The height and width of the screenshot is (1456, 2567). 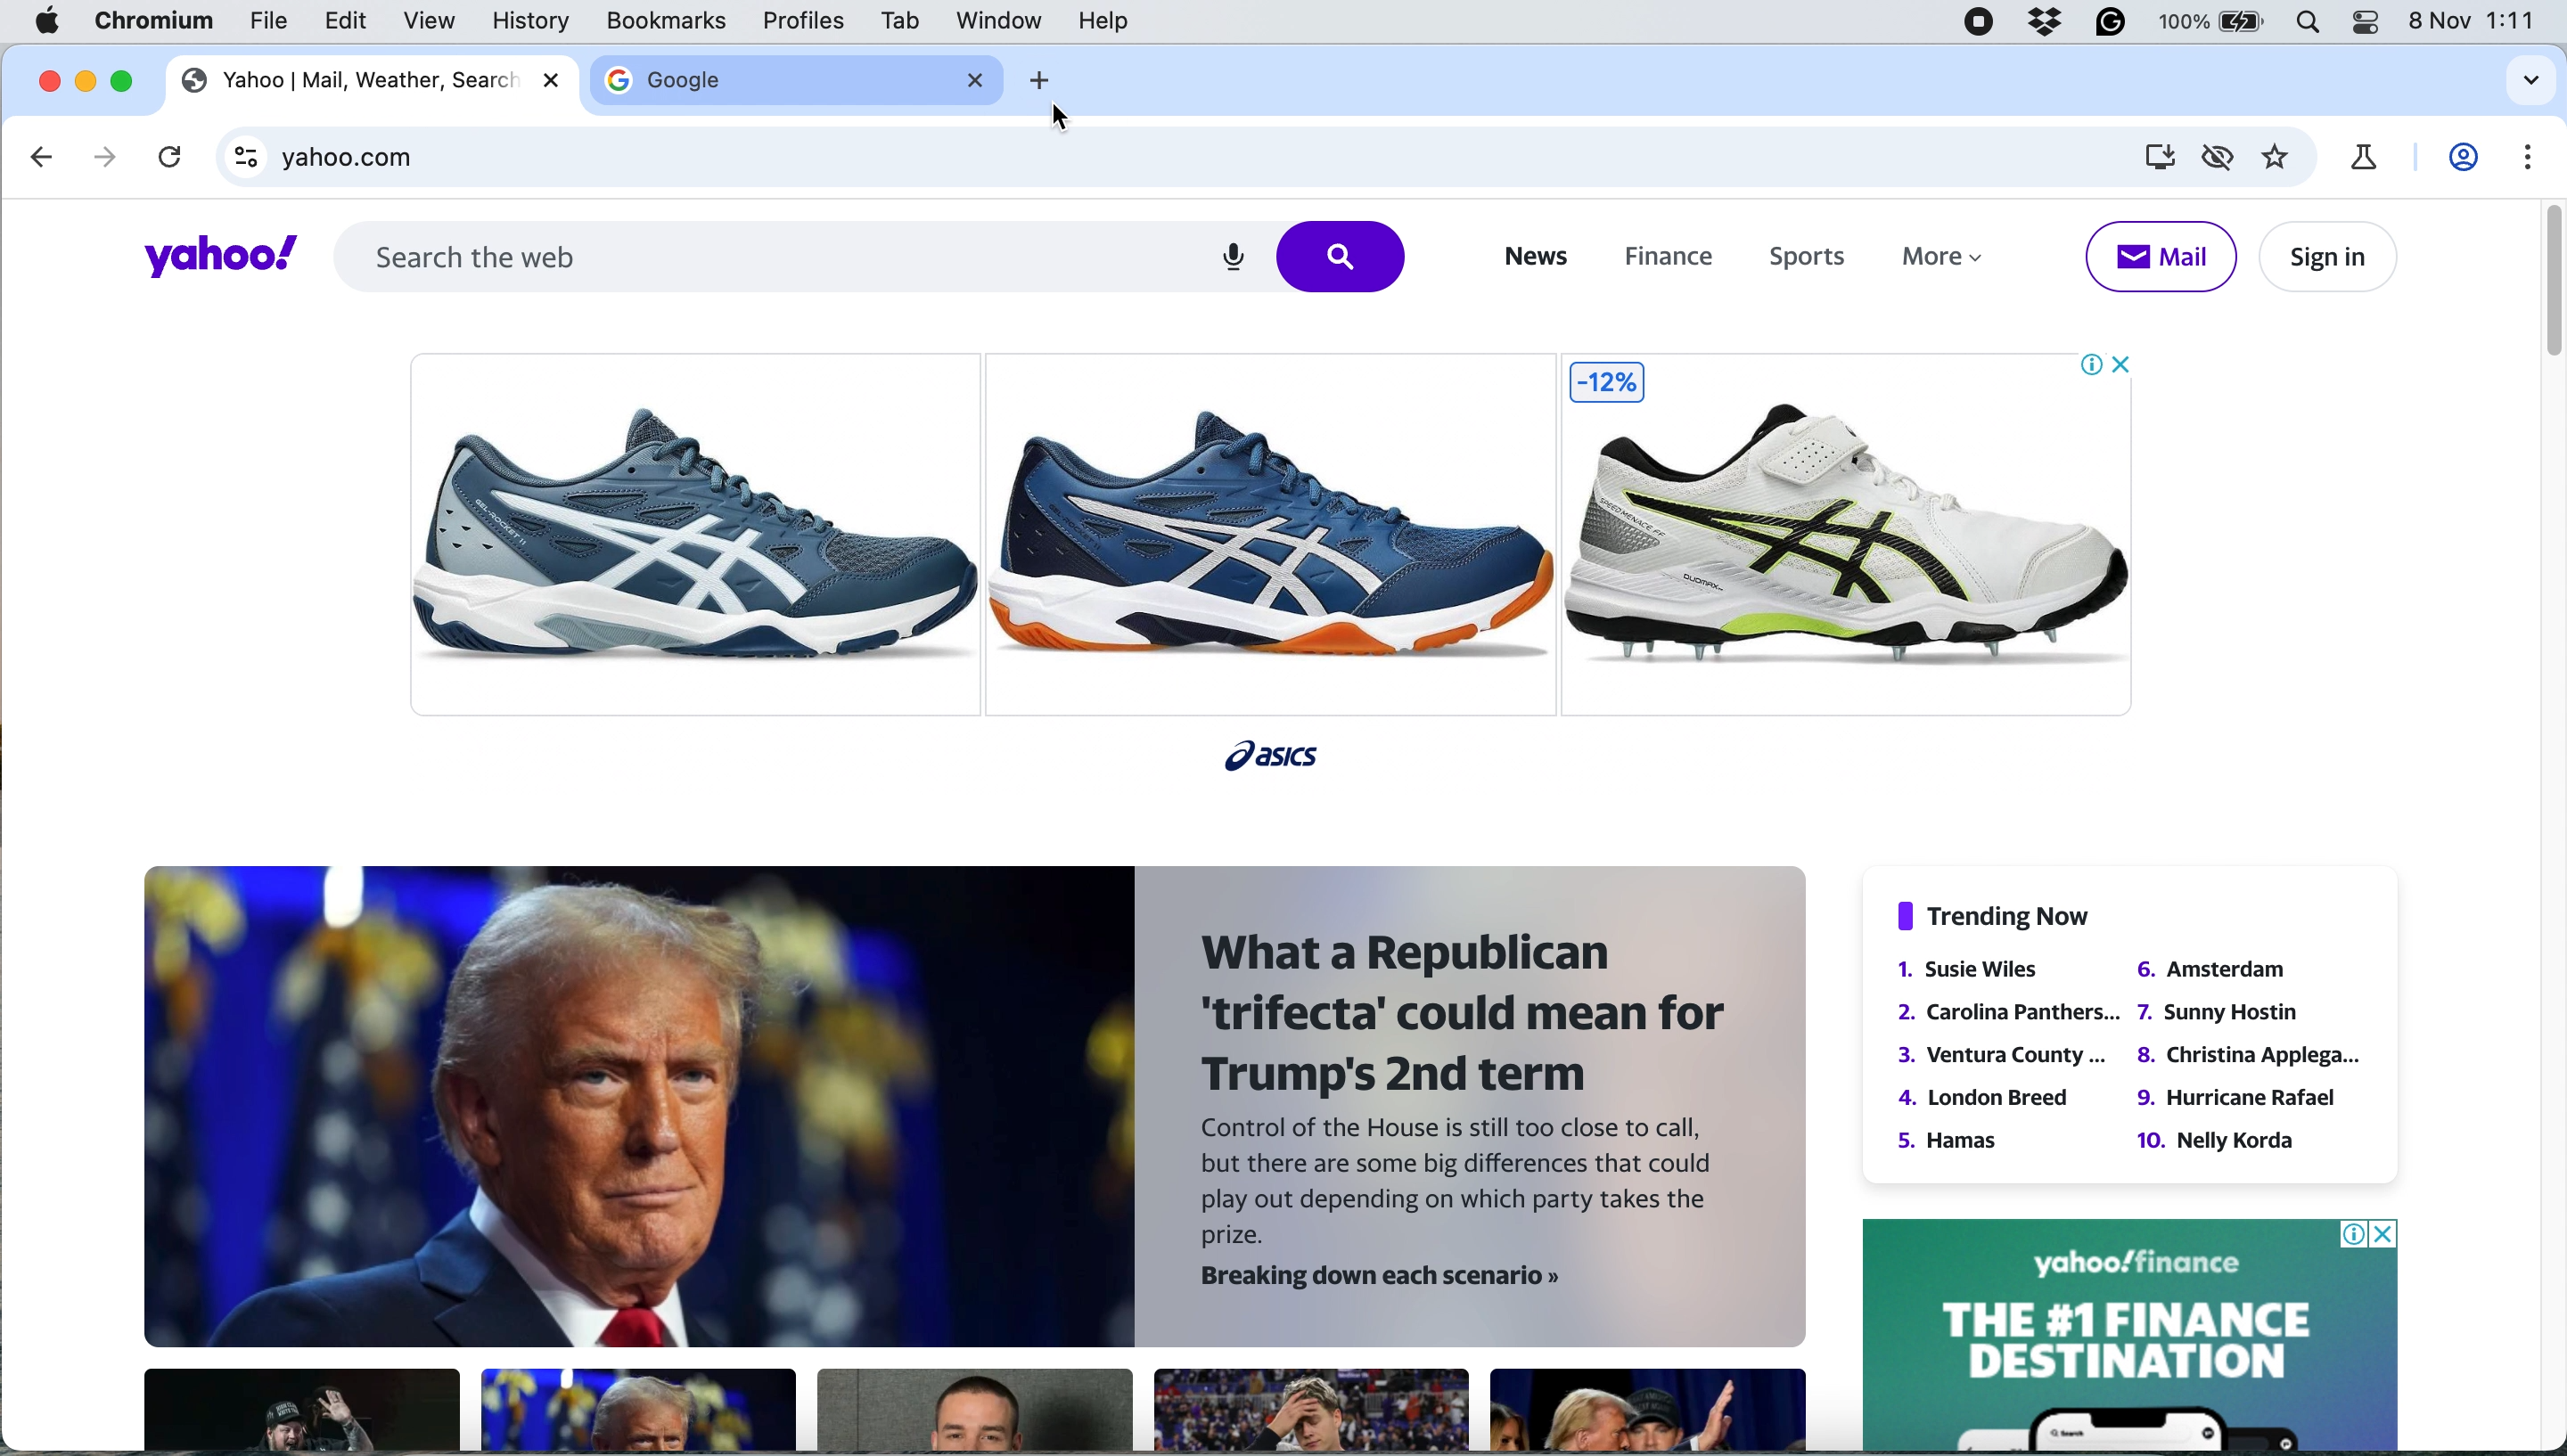 What do you see at coordinates (667, 81) in the screenshot?
I see `google` at bounding box center [667, 81].